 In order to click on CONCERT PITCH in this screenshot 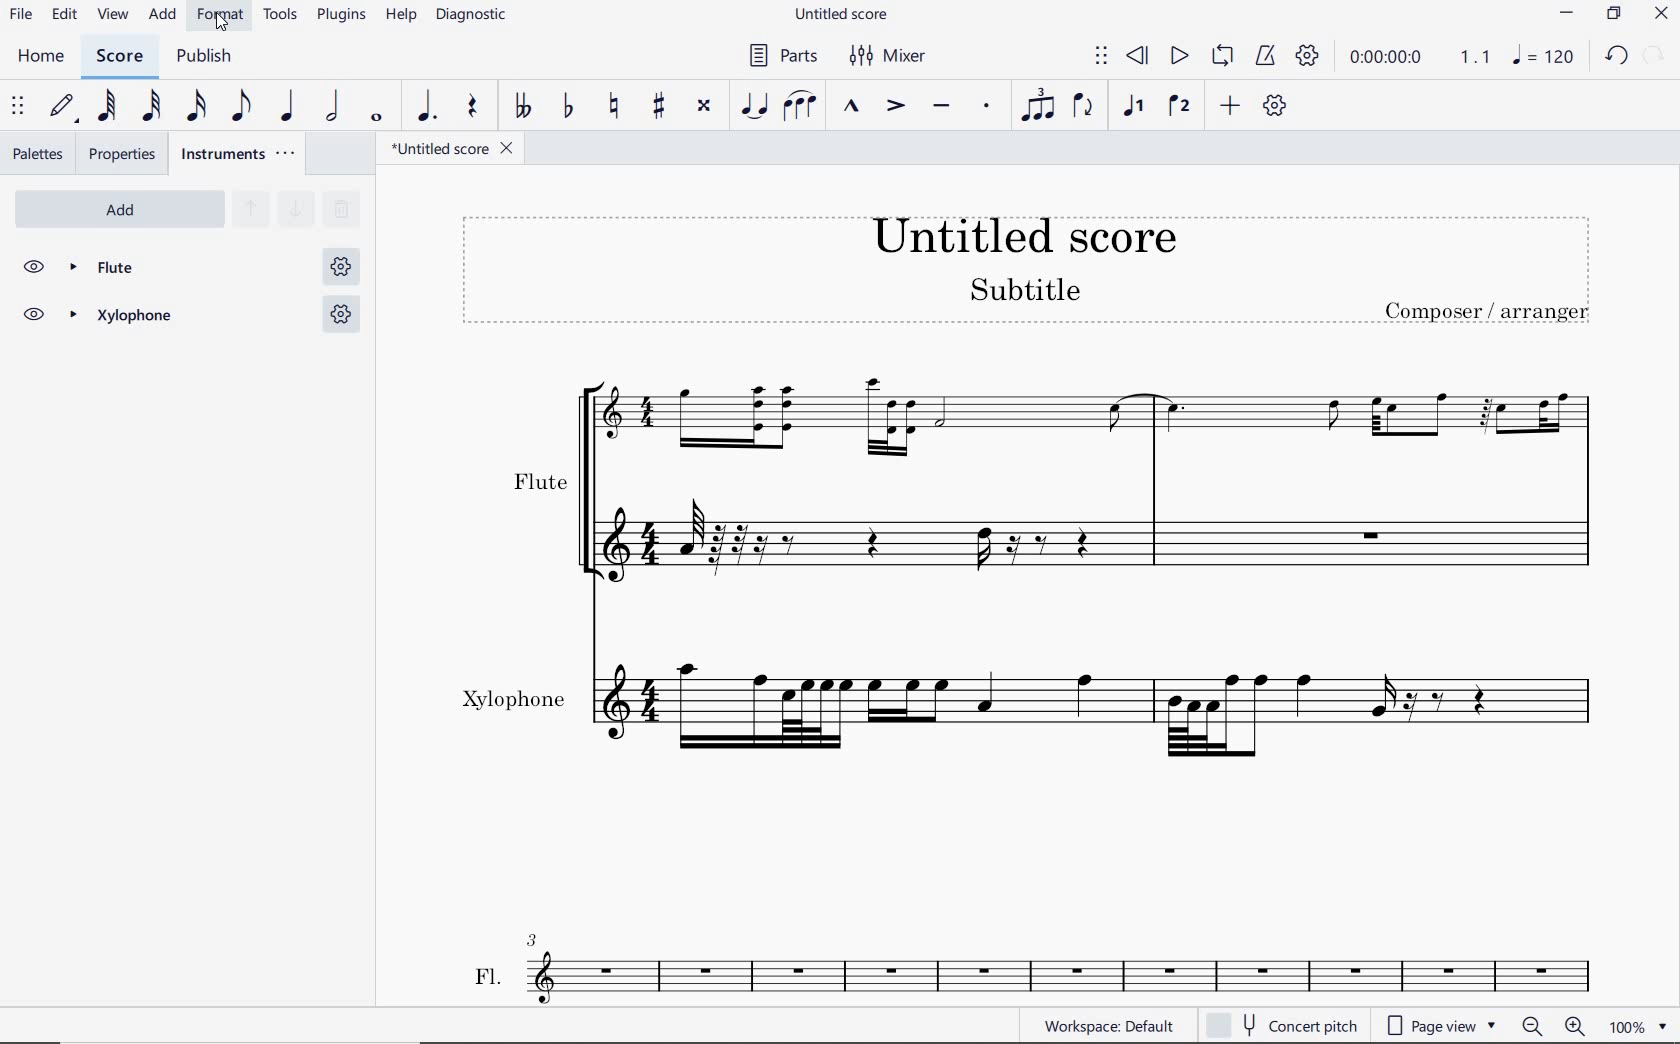, I will do `click(1279, 1026)`.